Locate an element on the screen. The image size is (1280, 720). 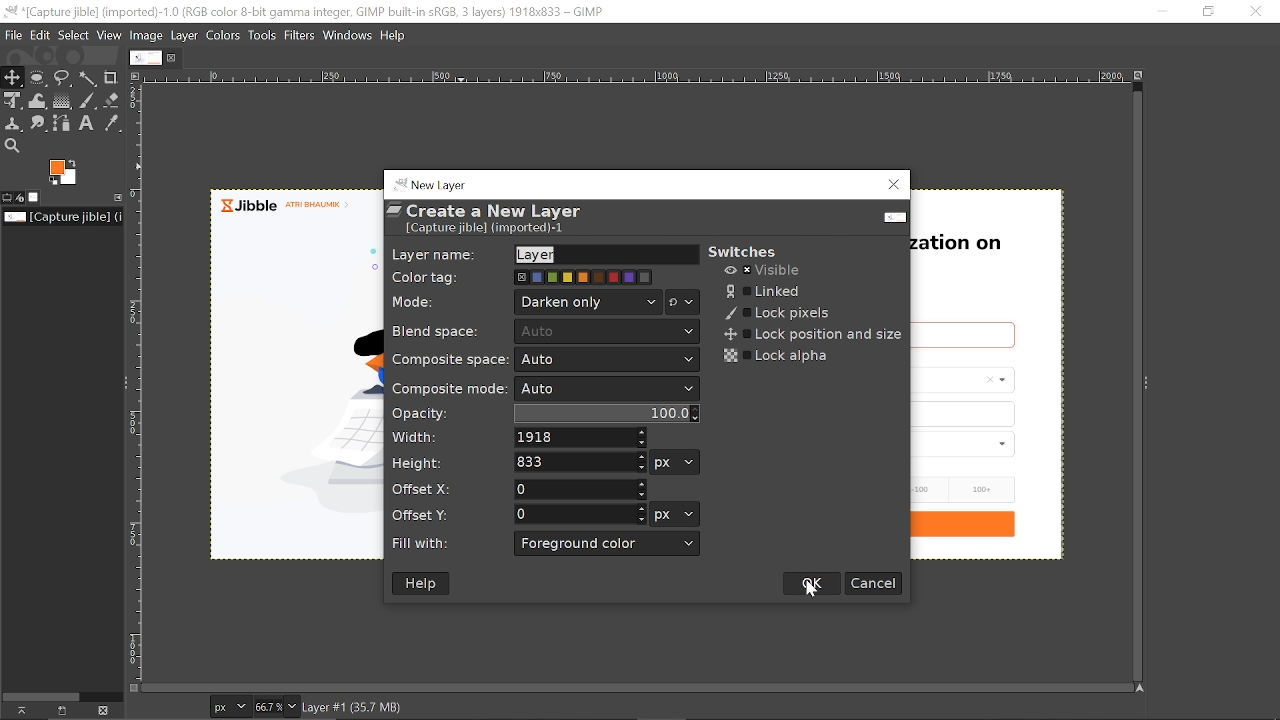
Device status is located at coordinates (20, 198).